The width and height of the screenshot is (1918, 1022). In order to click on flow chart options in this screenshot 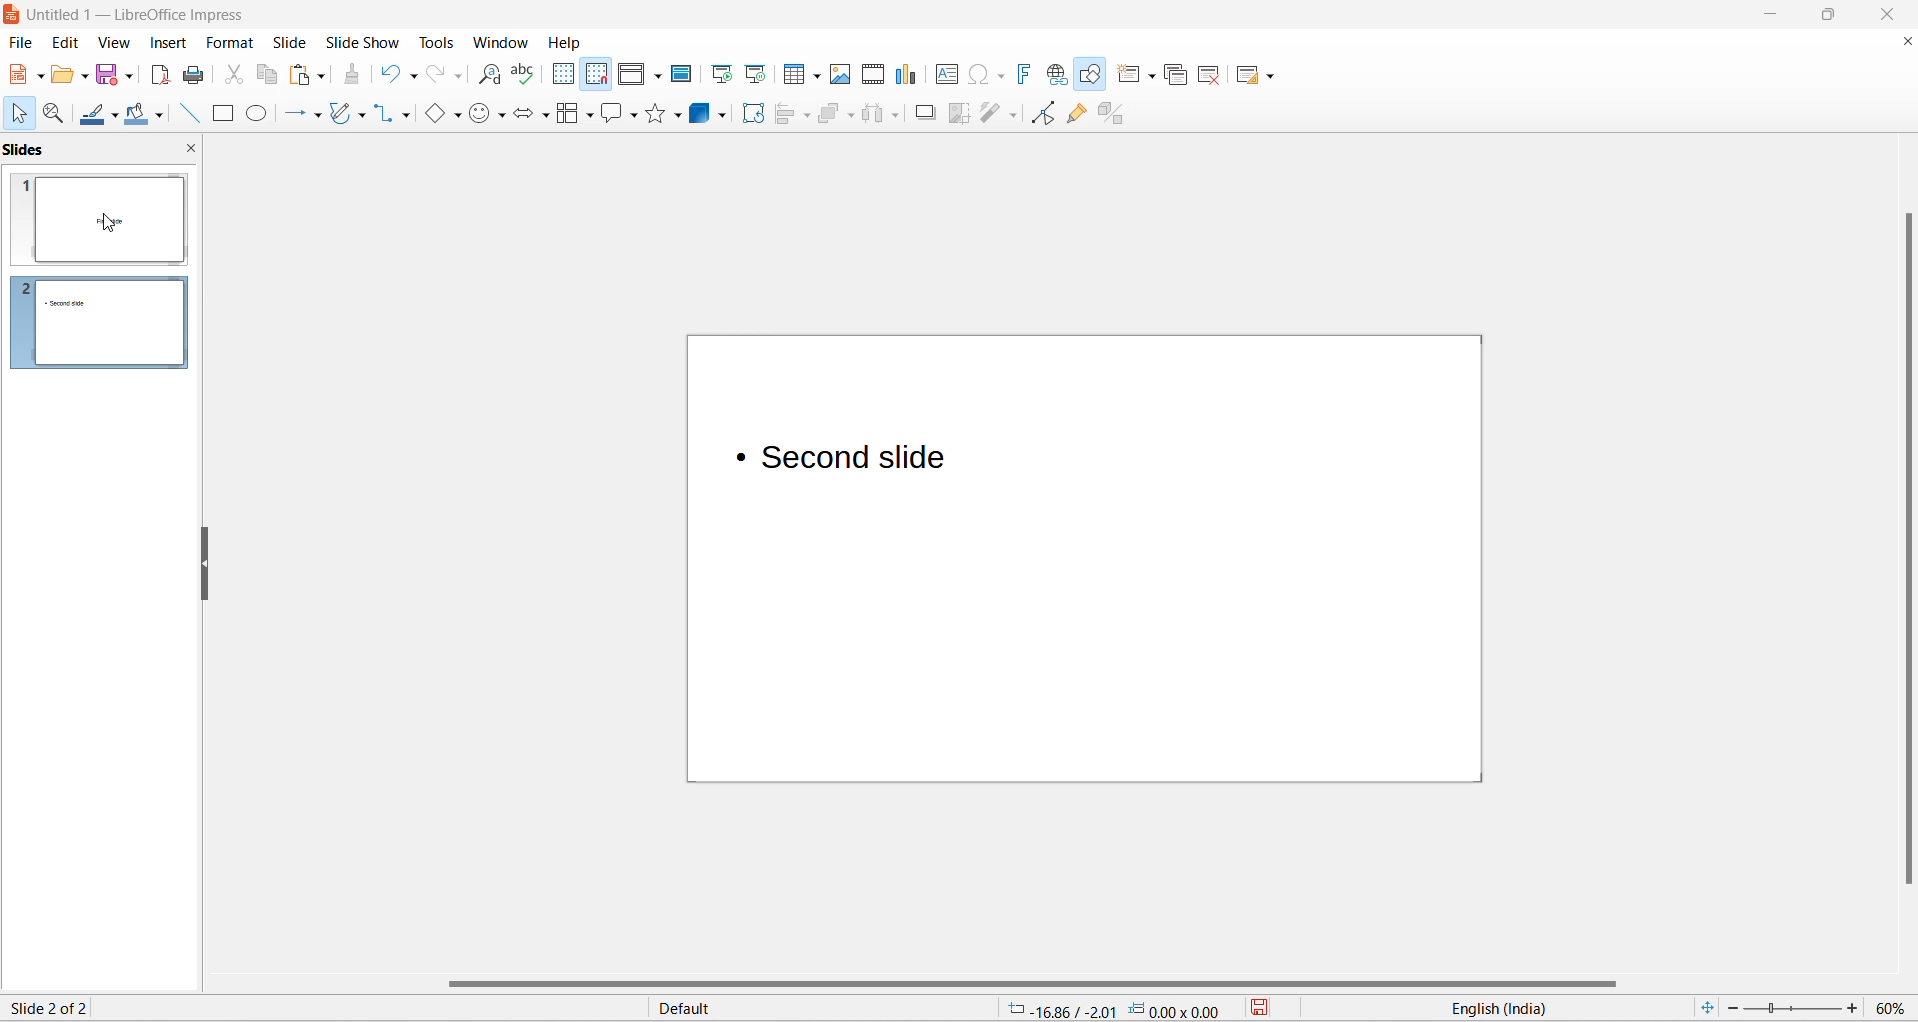, I will do `click(586, 116)`.